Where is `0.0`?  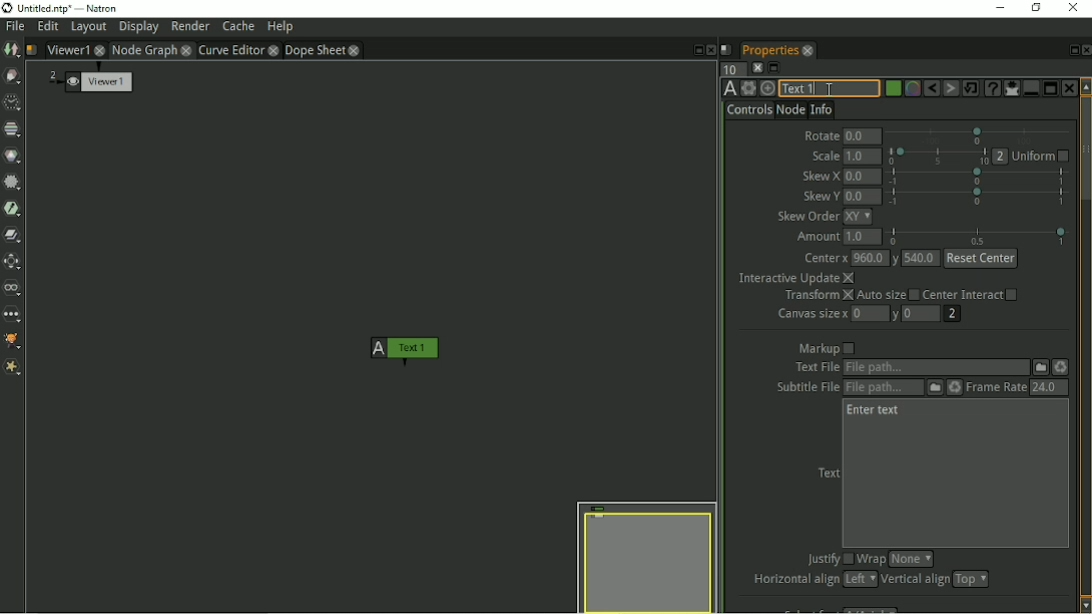
0.0 is located at coordinates (862, 135).